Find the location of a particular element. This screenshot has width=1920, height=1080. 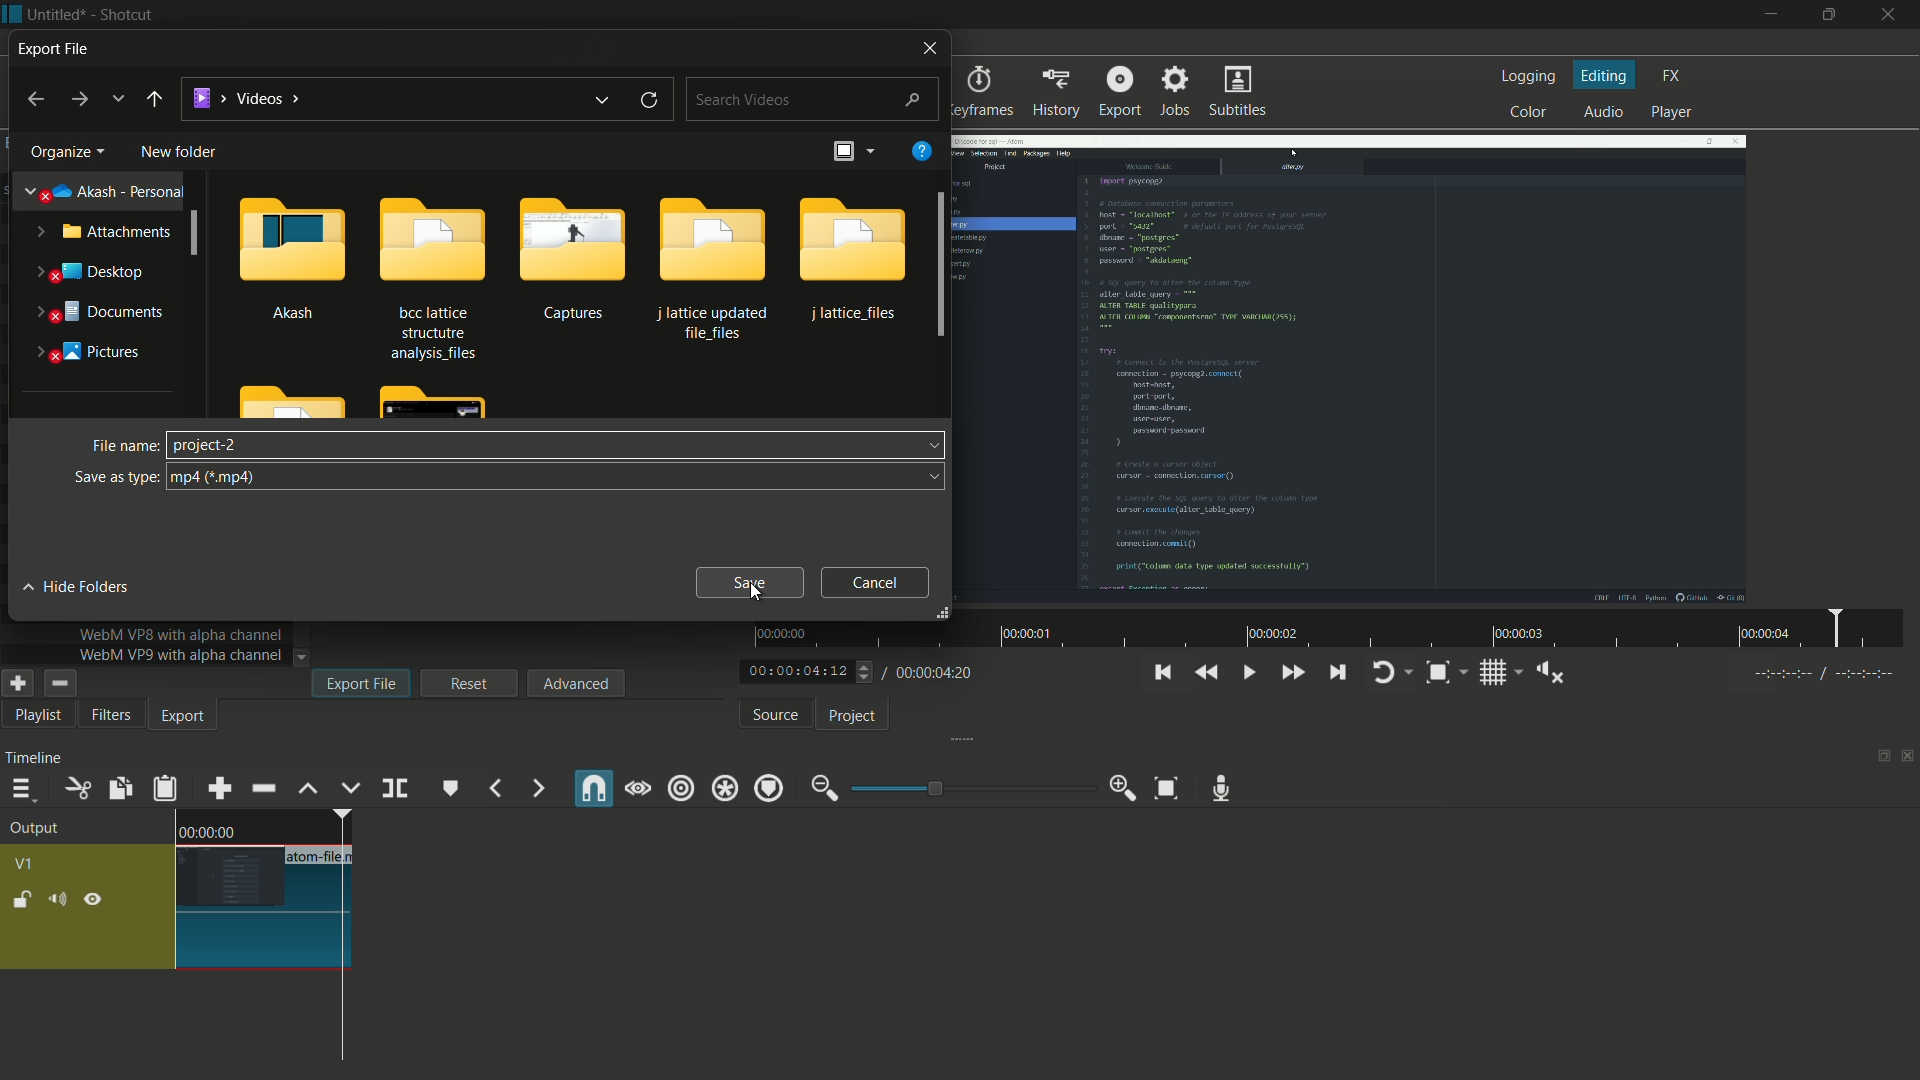

fx is located at coordinates (1672, 74).